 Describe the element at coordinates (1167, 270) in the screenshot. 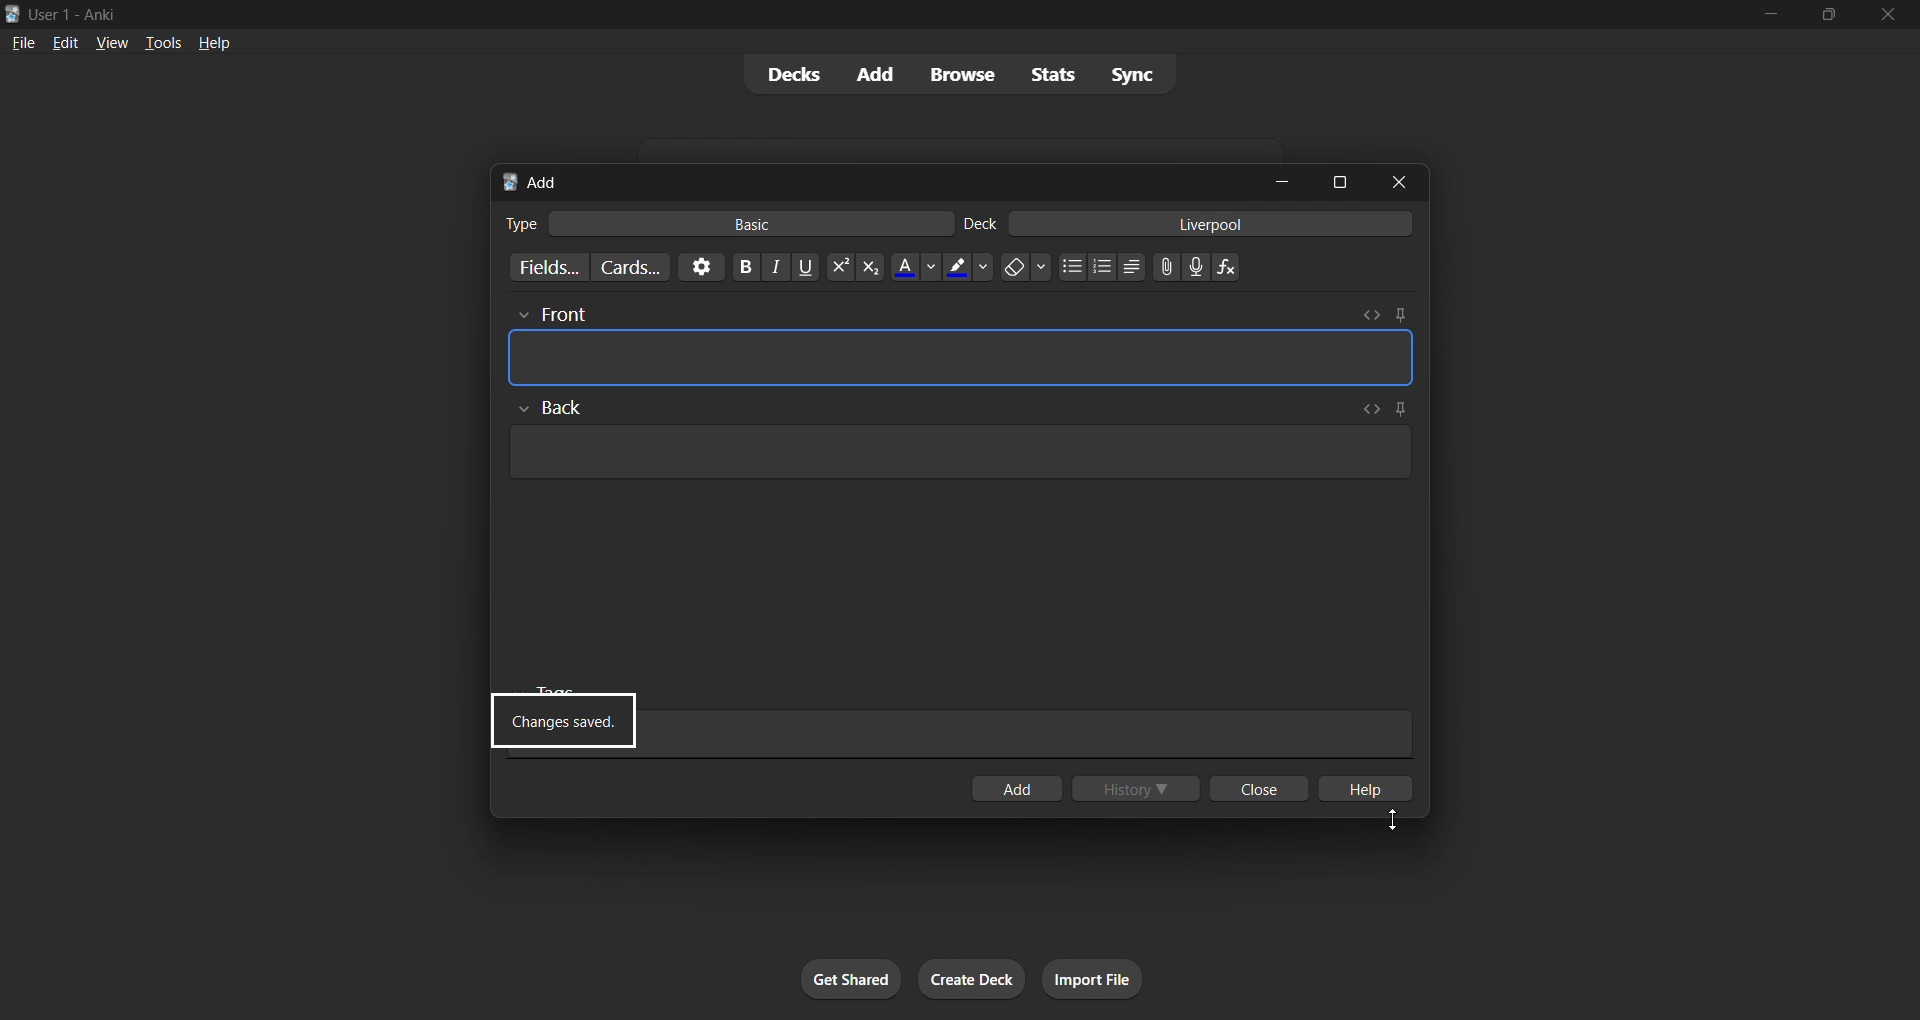

I see `link` at that location.